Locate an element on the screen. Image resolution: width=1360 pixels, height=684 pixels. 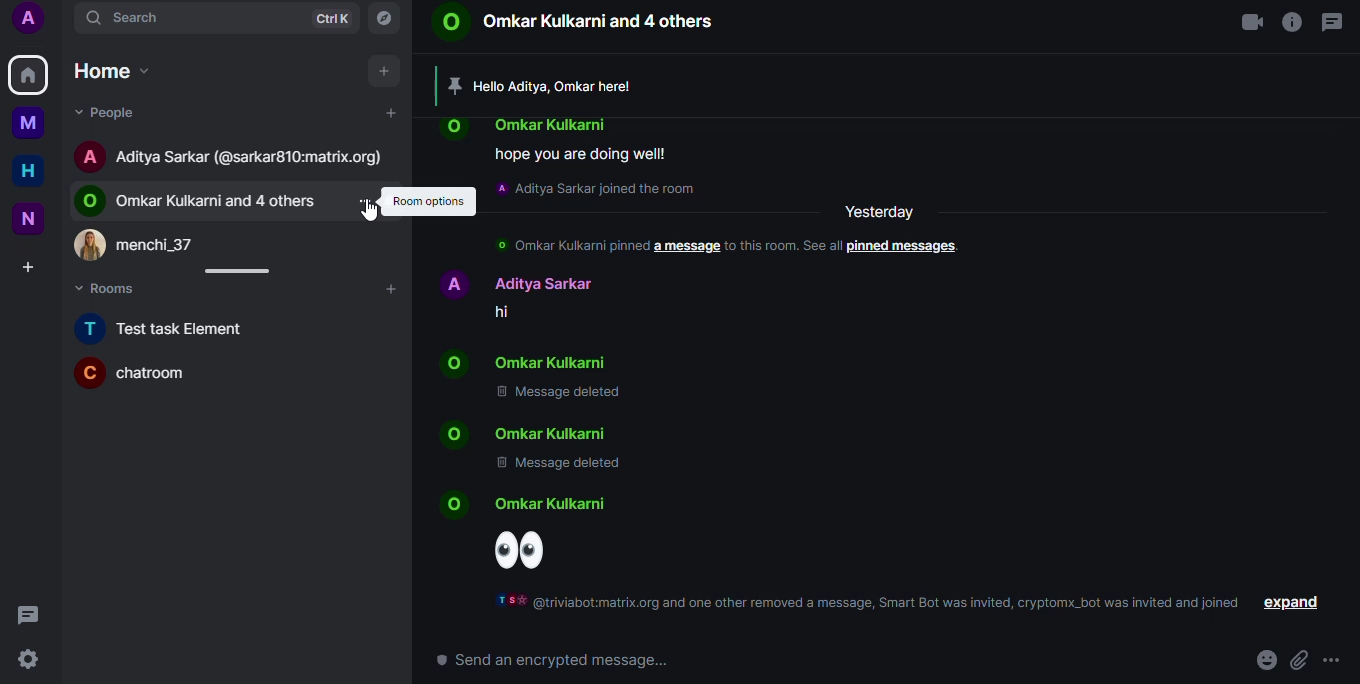
quick settings is located at coordinates (31, 663).